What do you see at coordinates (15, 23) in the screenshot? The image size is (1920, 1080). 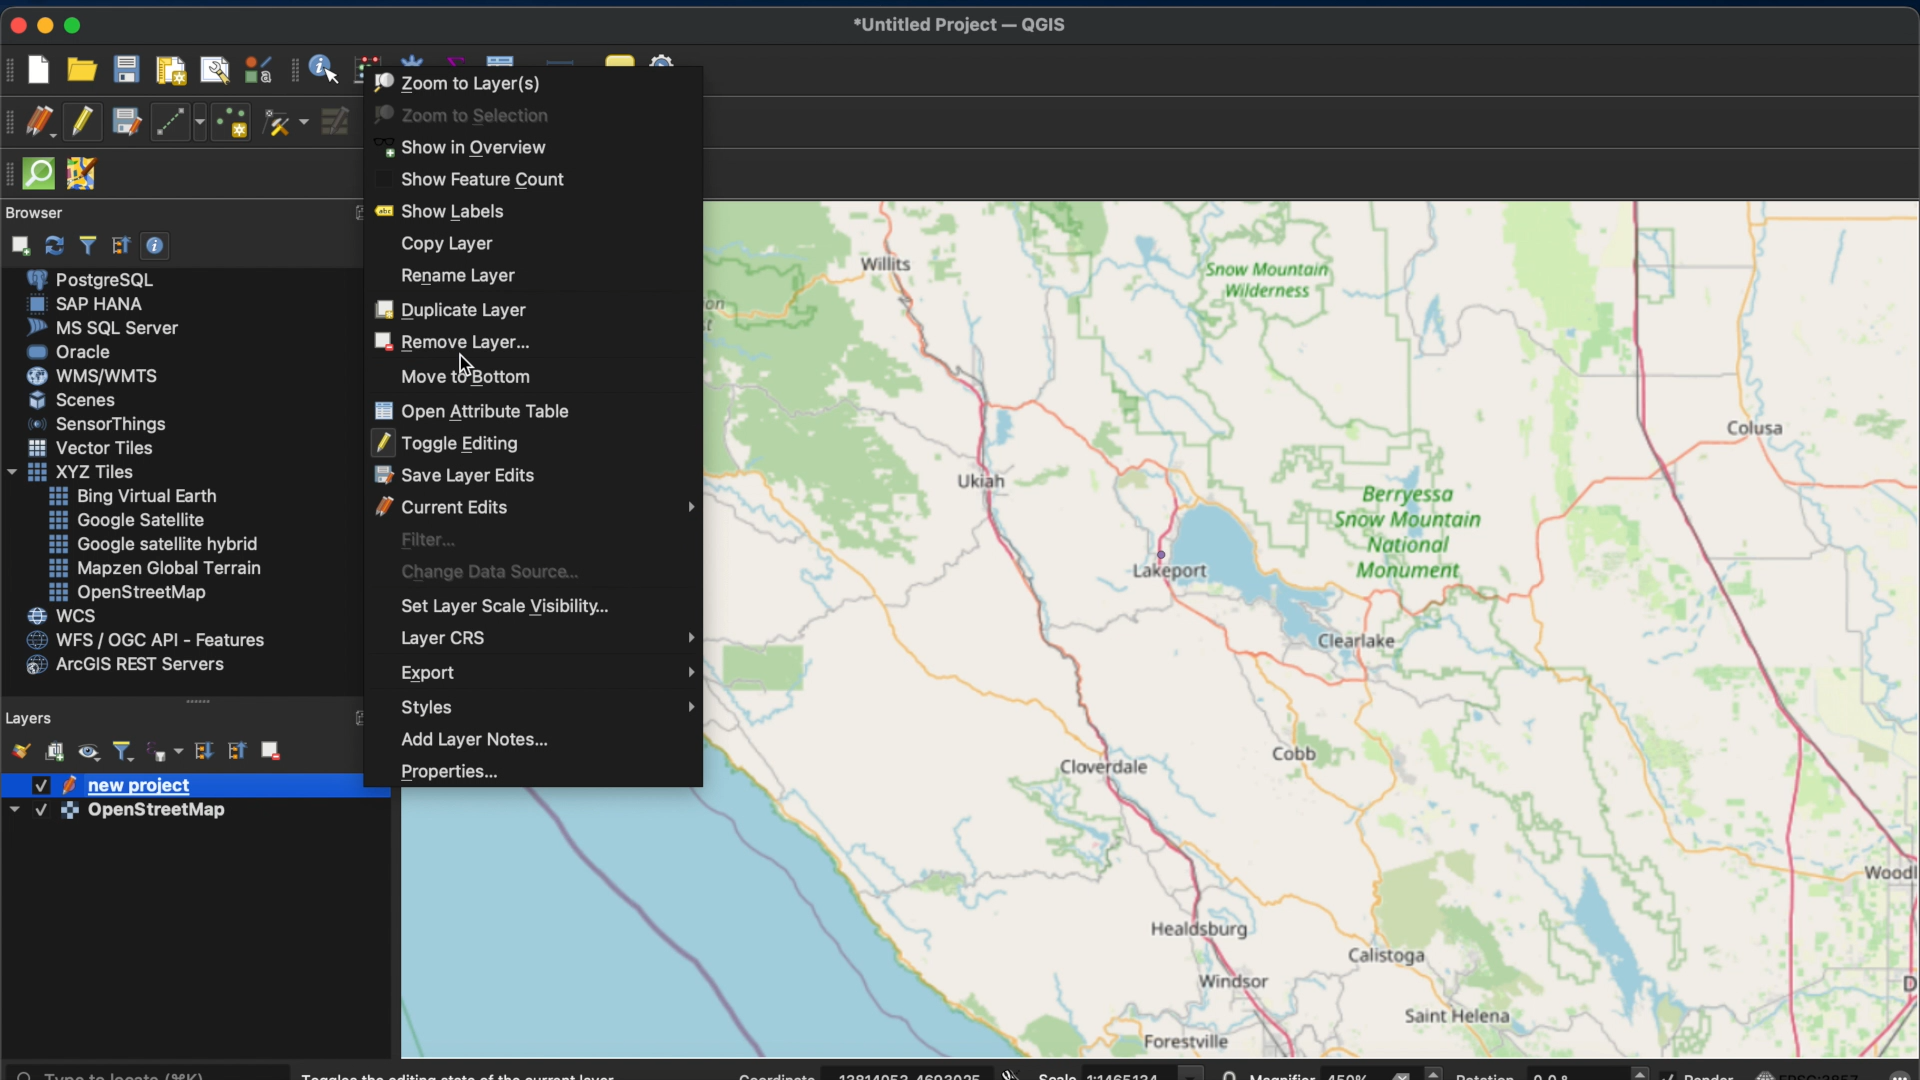 I see `close` at bounding box center [15, 23].